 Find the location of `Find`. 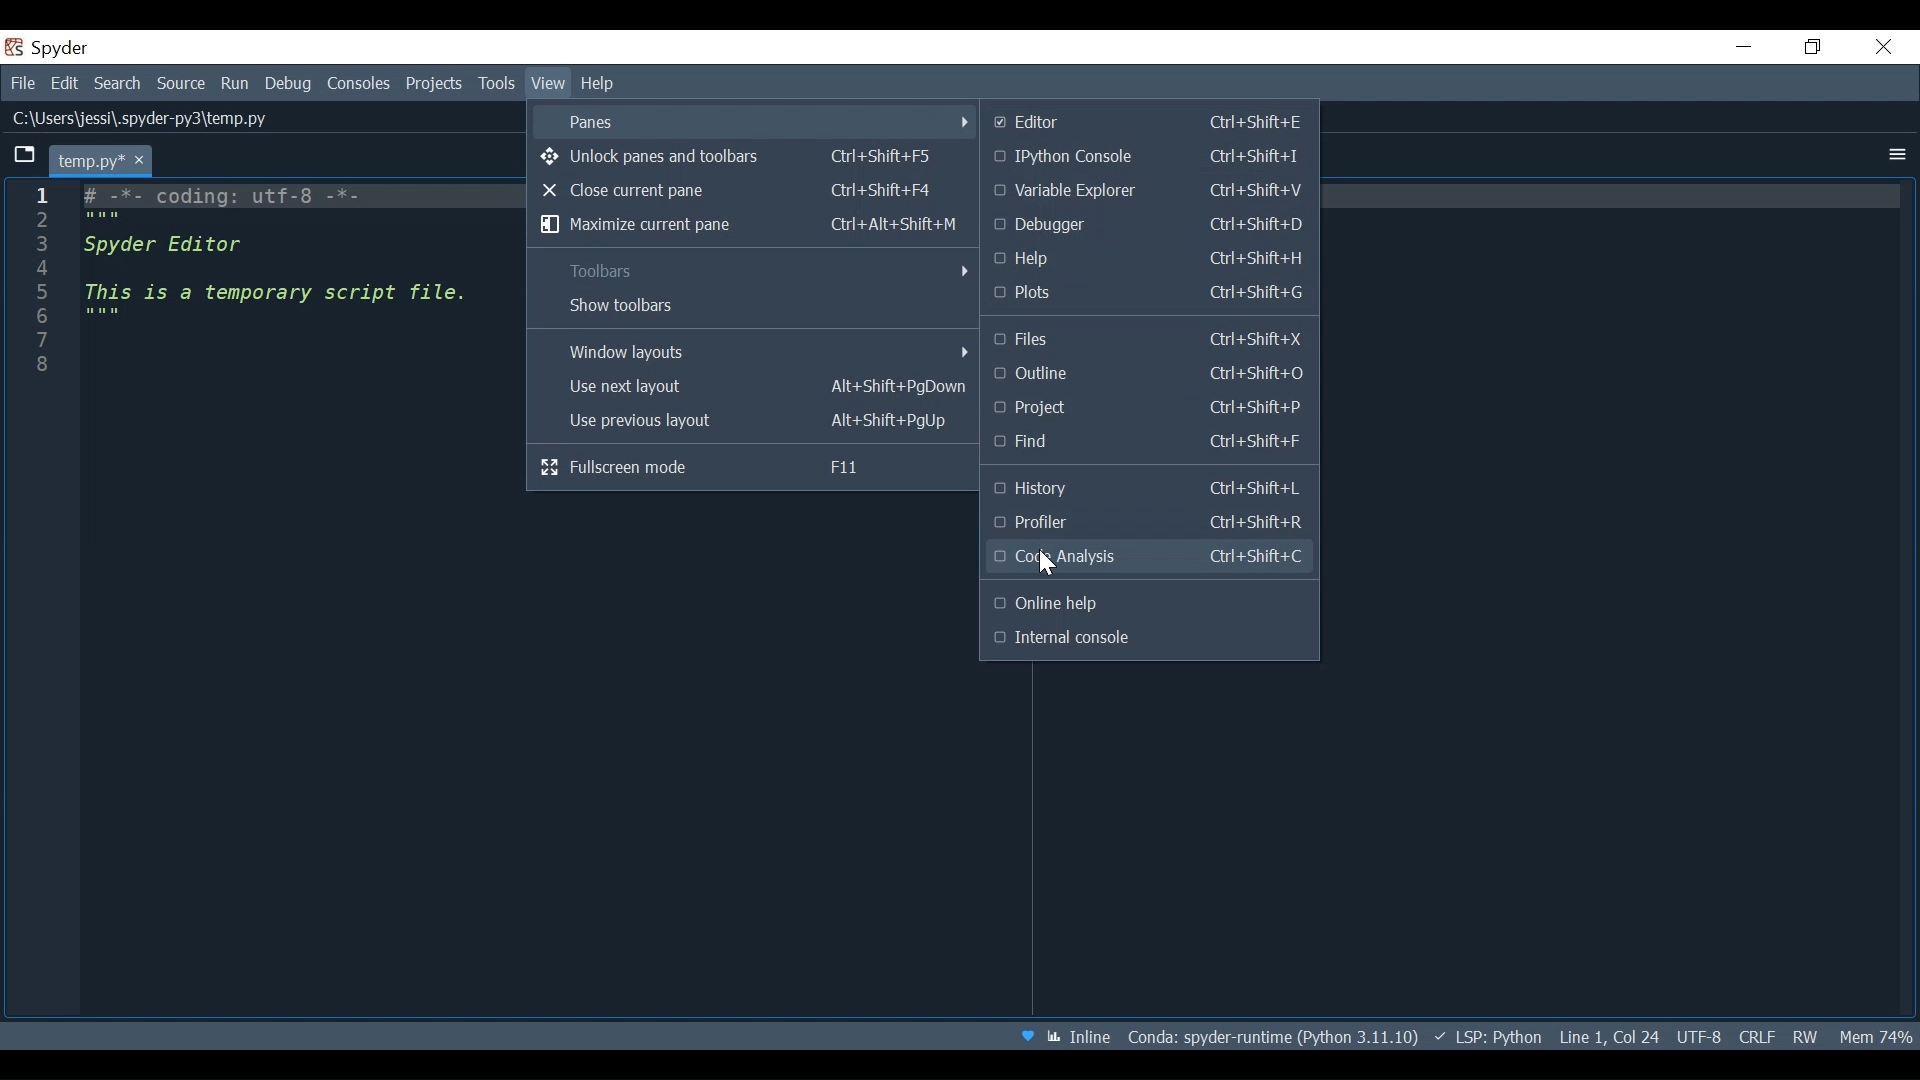

Find is located at coordinates (1150, 442).